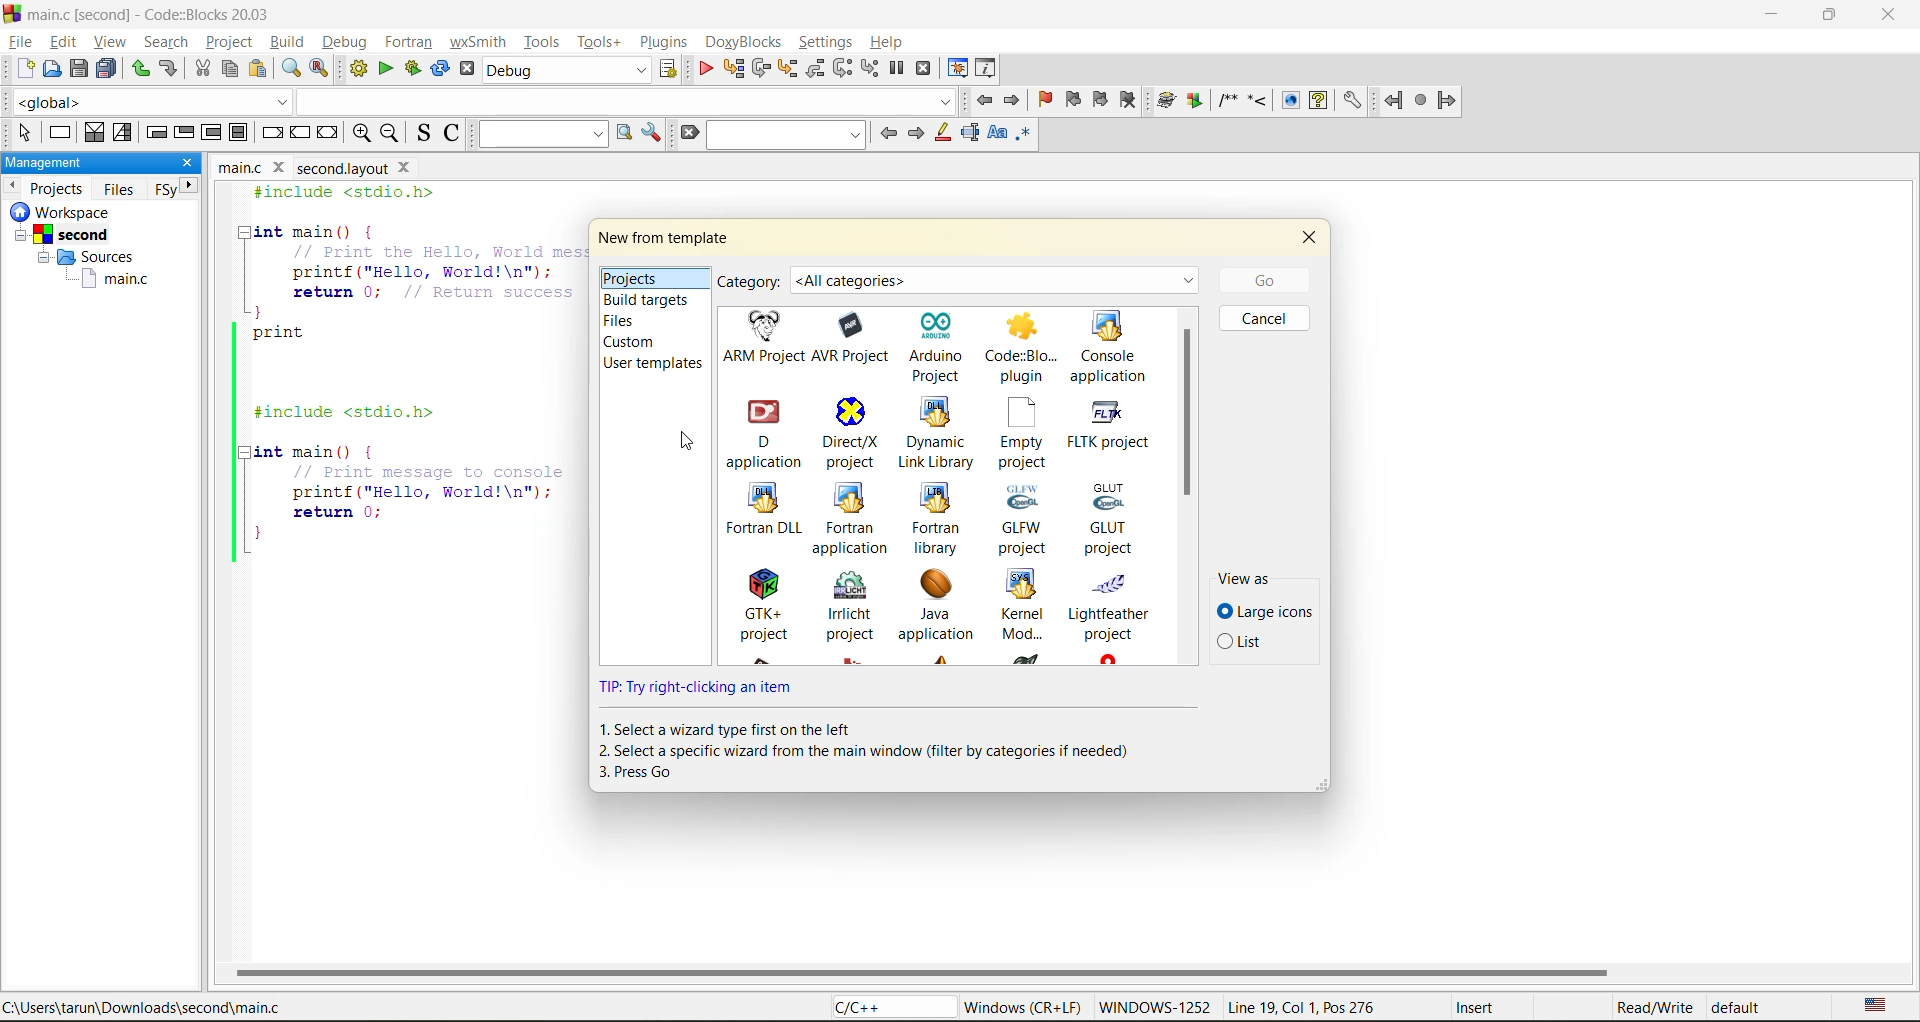 The height and width of the screenshot is (1022, 1920). I want to click on step into instruction, so click(869, 67).